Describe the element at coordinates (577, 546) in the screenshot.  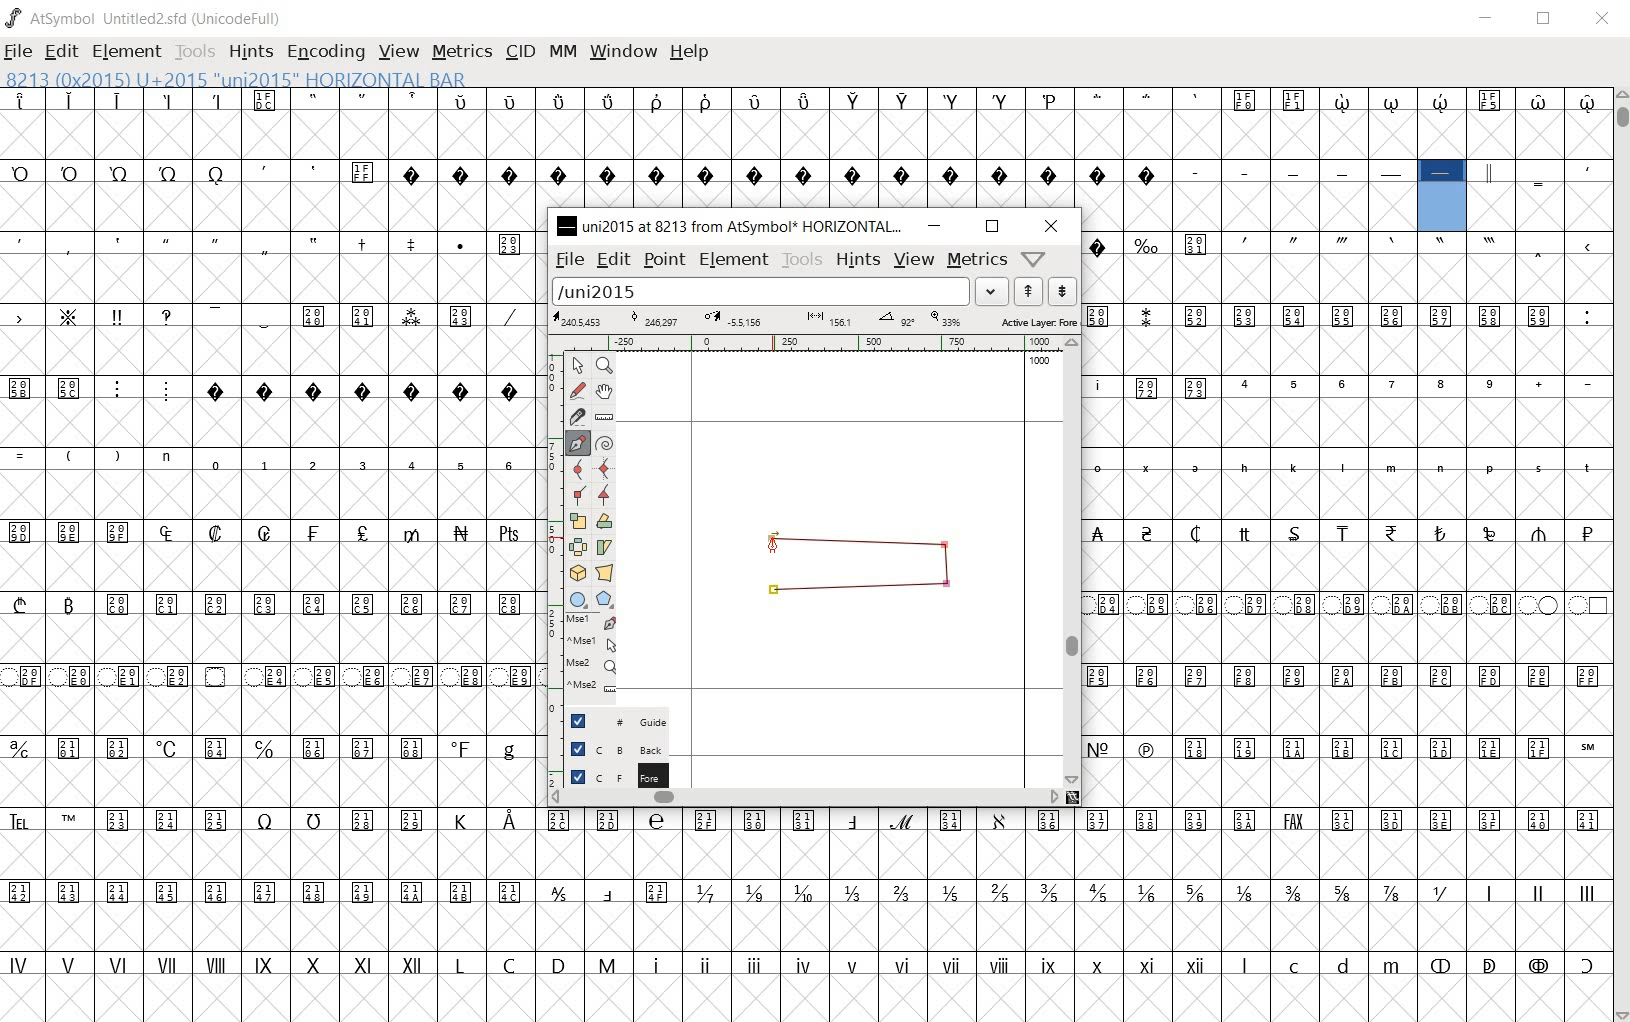
I see `flip the selection` at that location.